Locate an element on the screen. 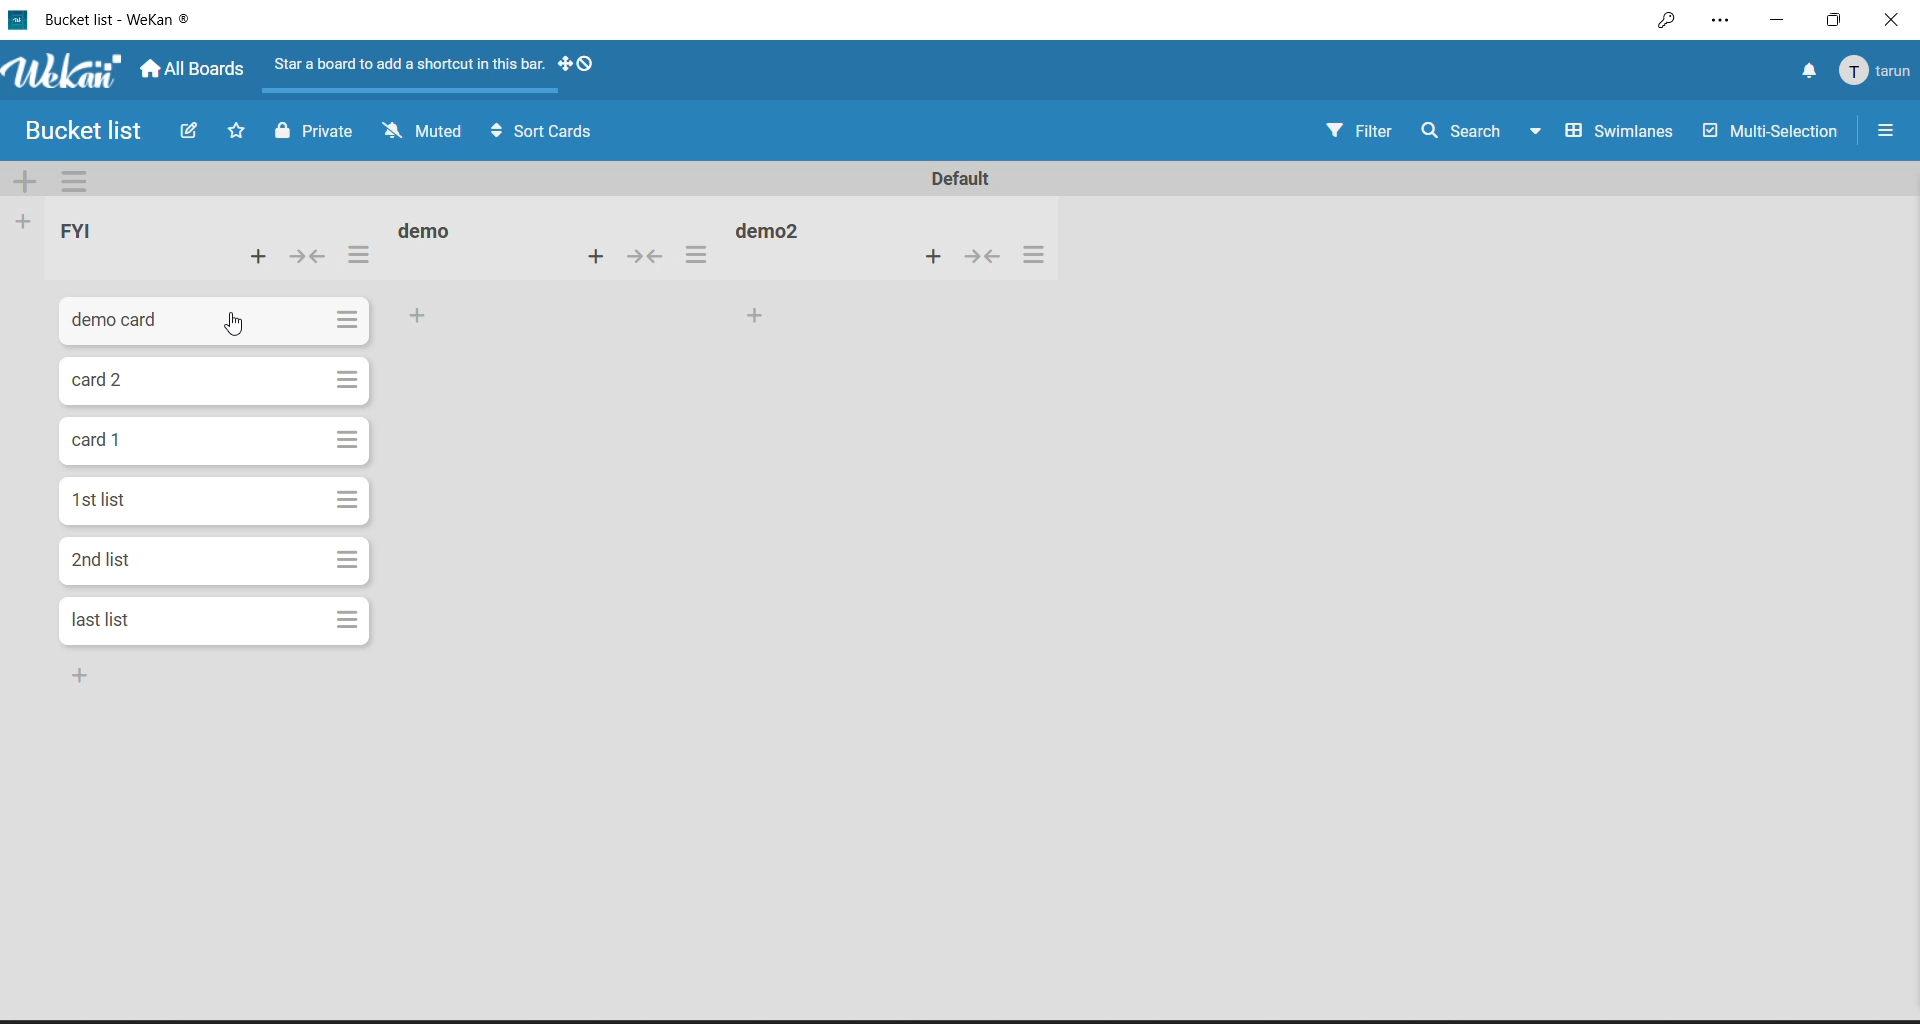 The height and width of the screenshot is (1024, 1920). notifications is located at coordinates (1804, 71).